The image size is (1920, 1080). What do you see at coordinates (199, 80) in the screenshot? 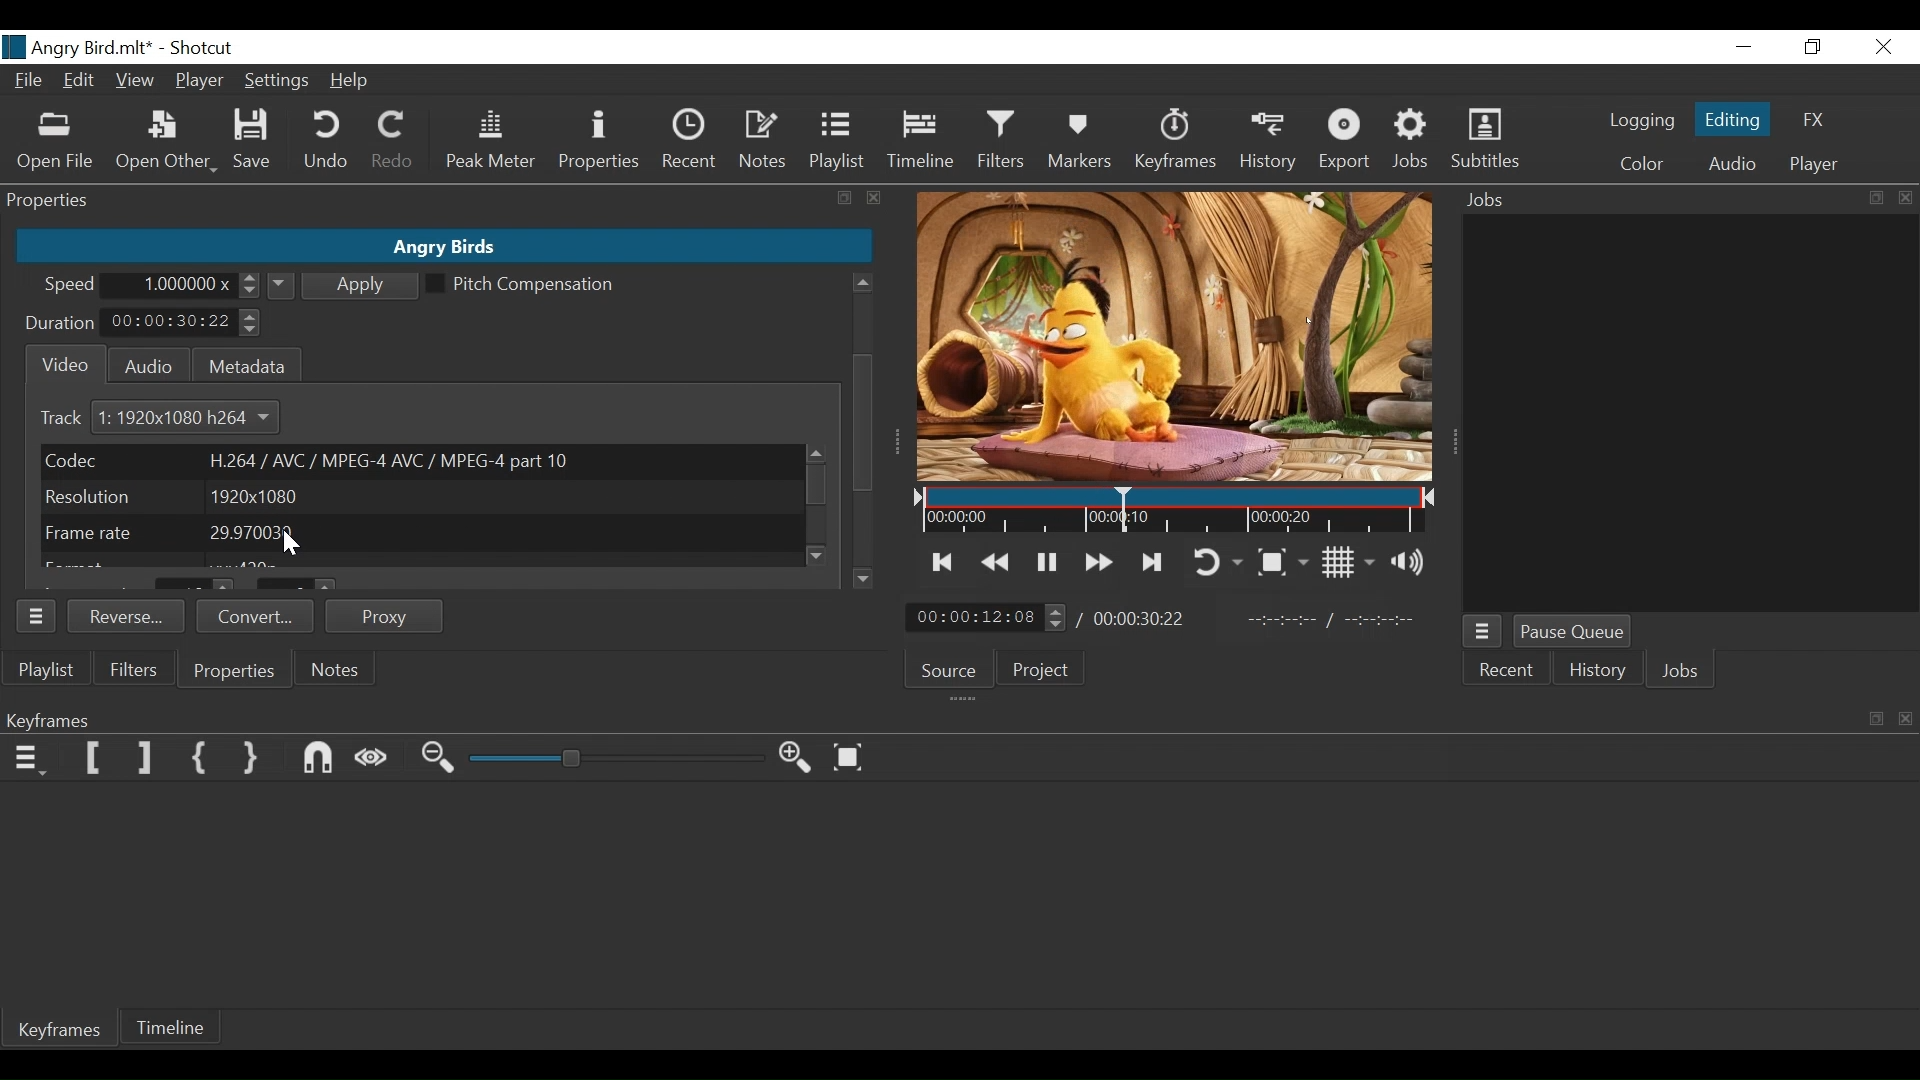
I see `Player` at bounding box center [199, 80].